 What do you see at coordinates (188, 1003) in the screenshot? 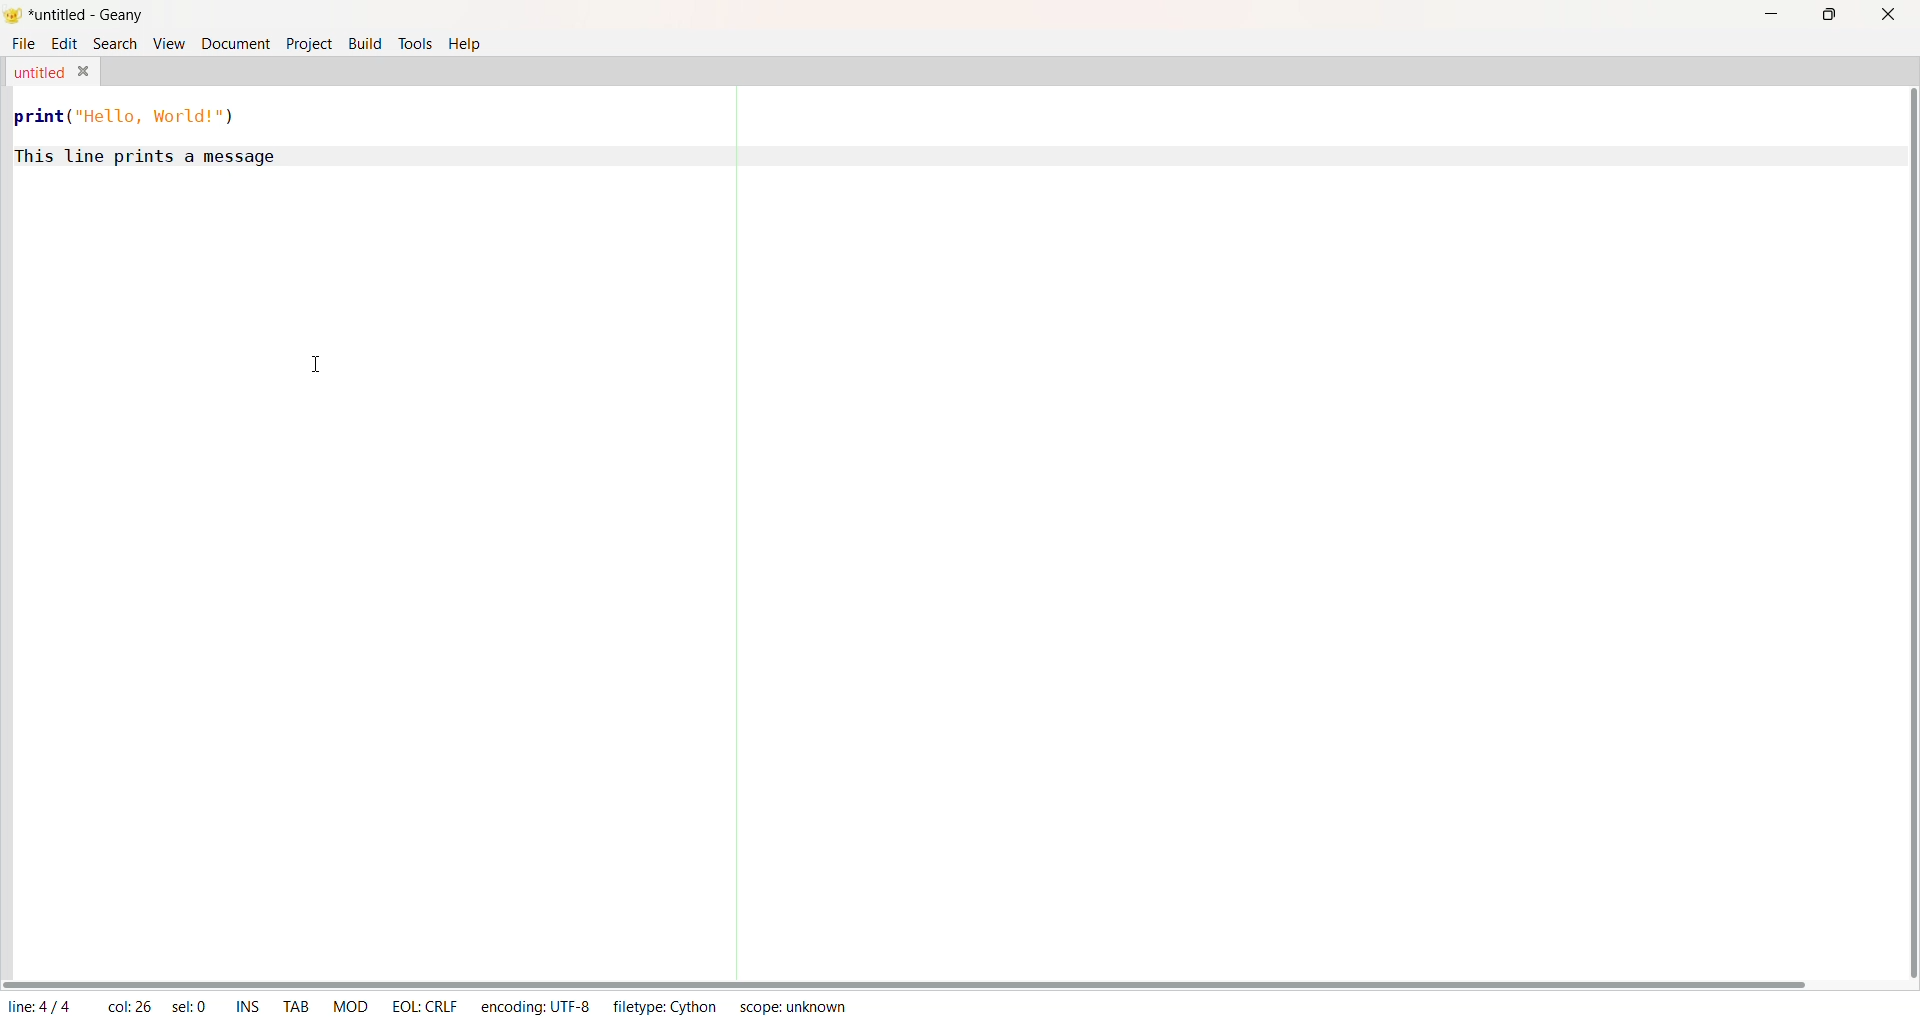
I see `sel: 0` at bounding box center [188, 1003].